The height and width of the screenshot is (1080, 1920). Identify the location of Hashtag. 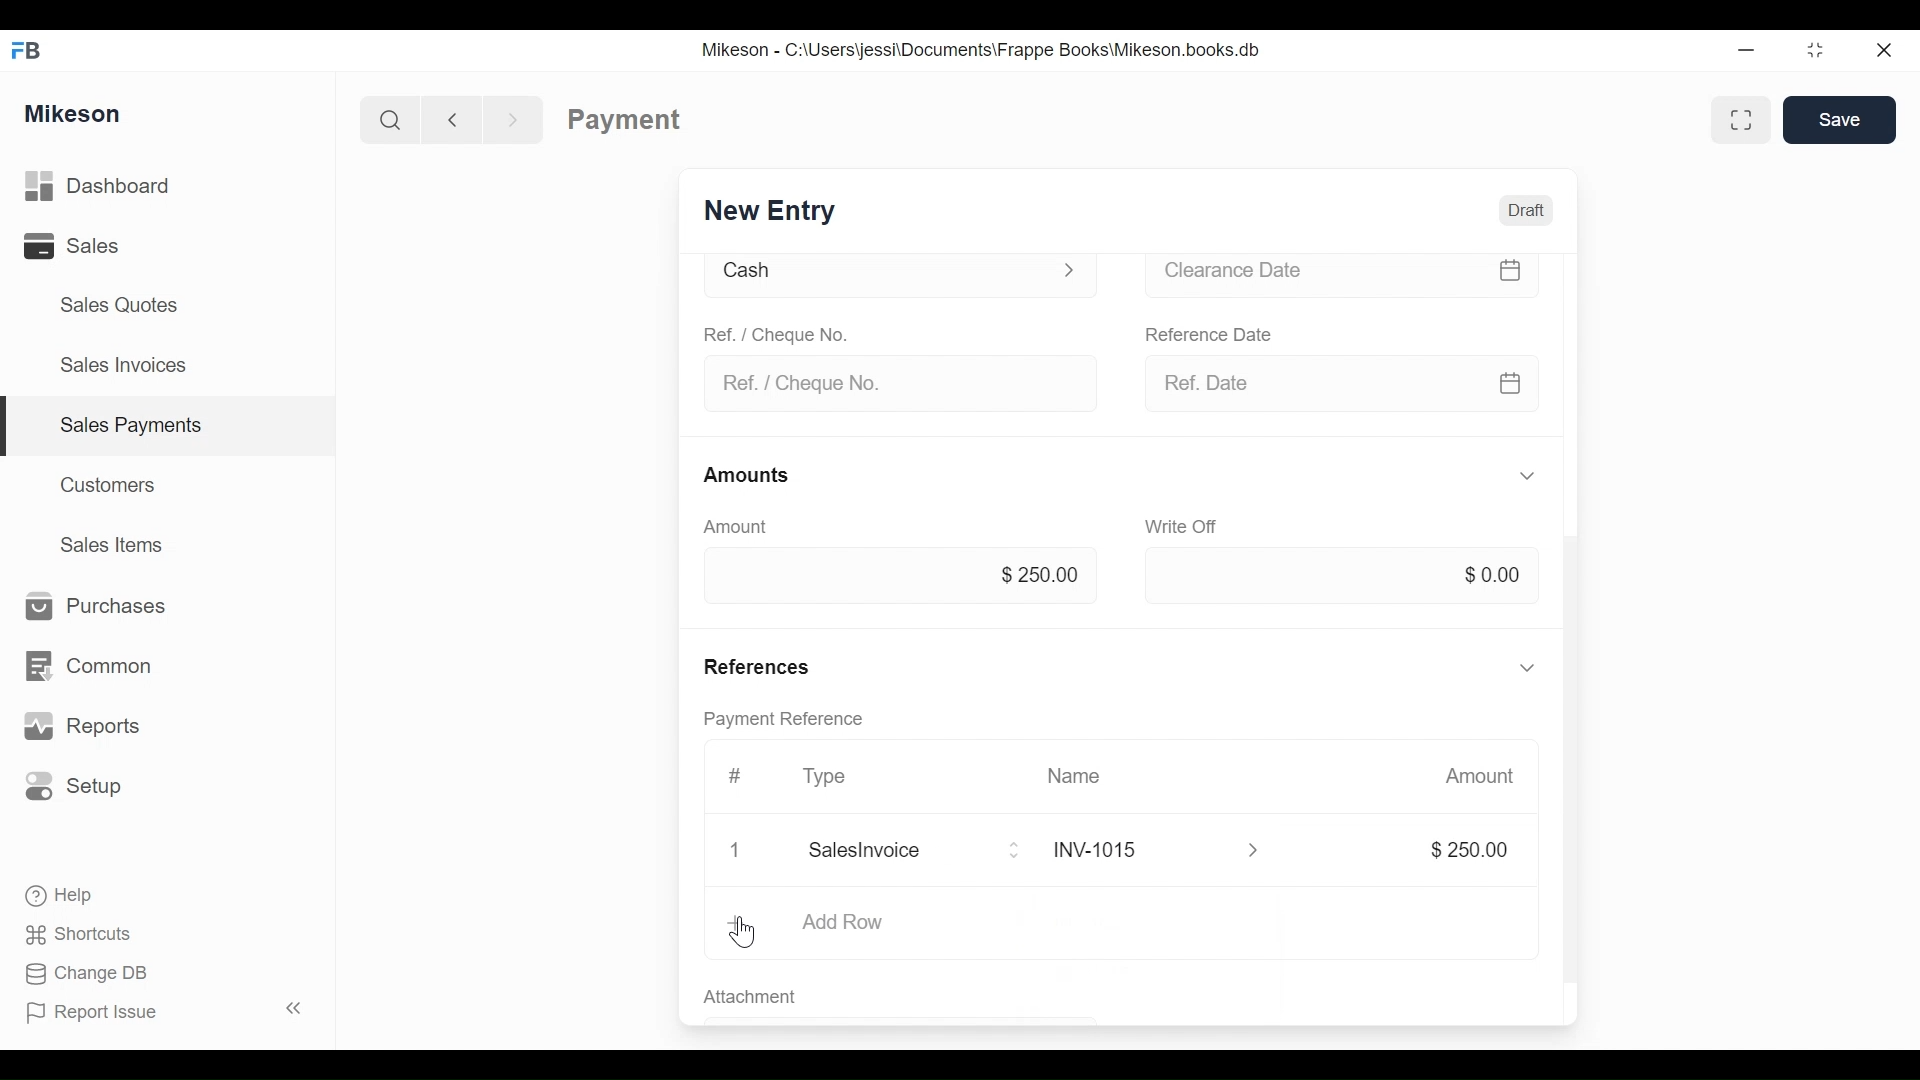
(735, 778).